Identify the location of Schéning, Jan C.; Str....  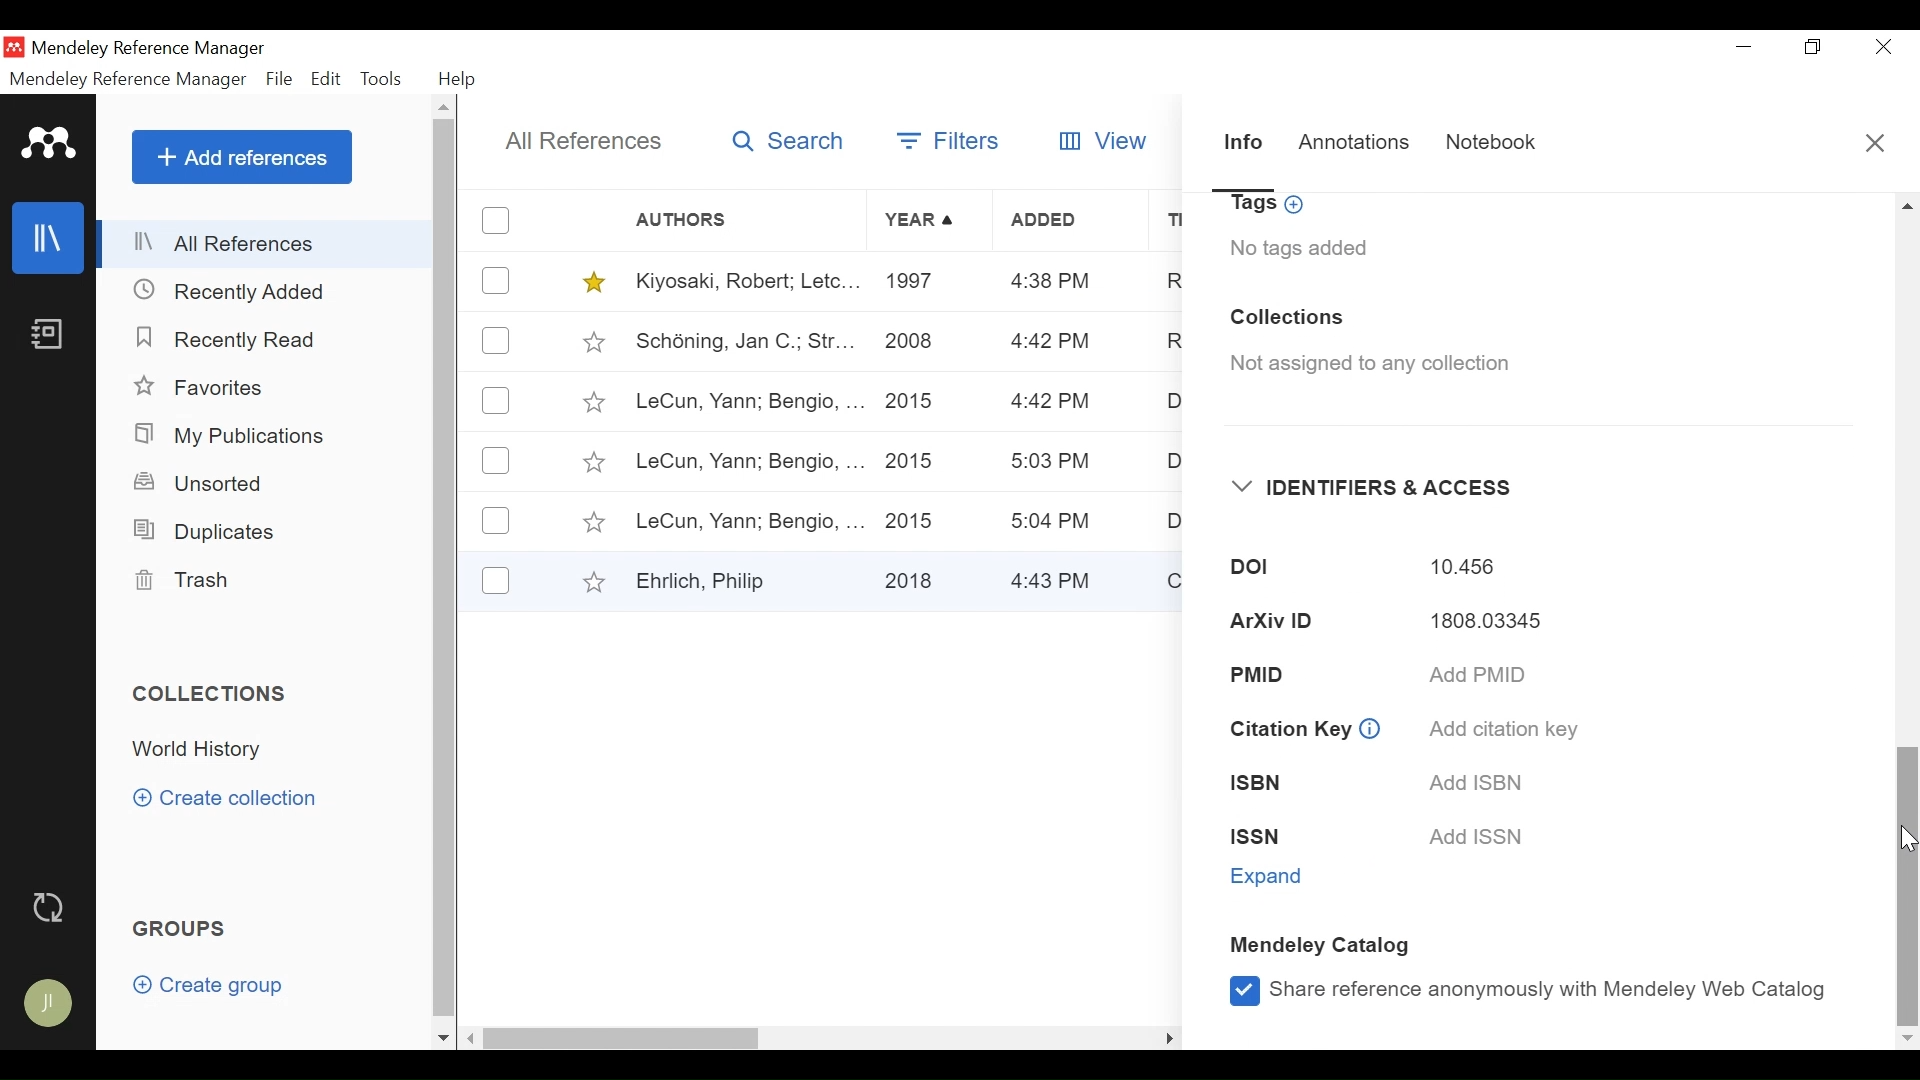
(743, 341).